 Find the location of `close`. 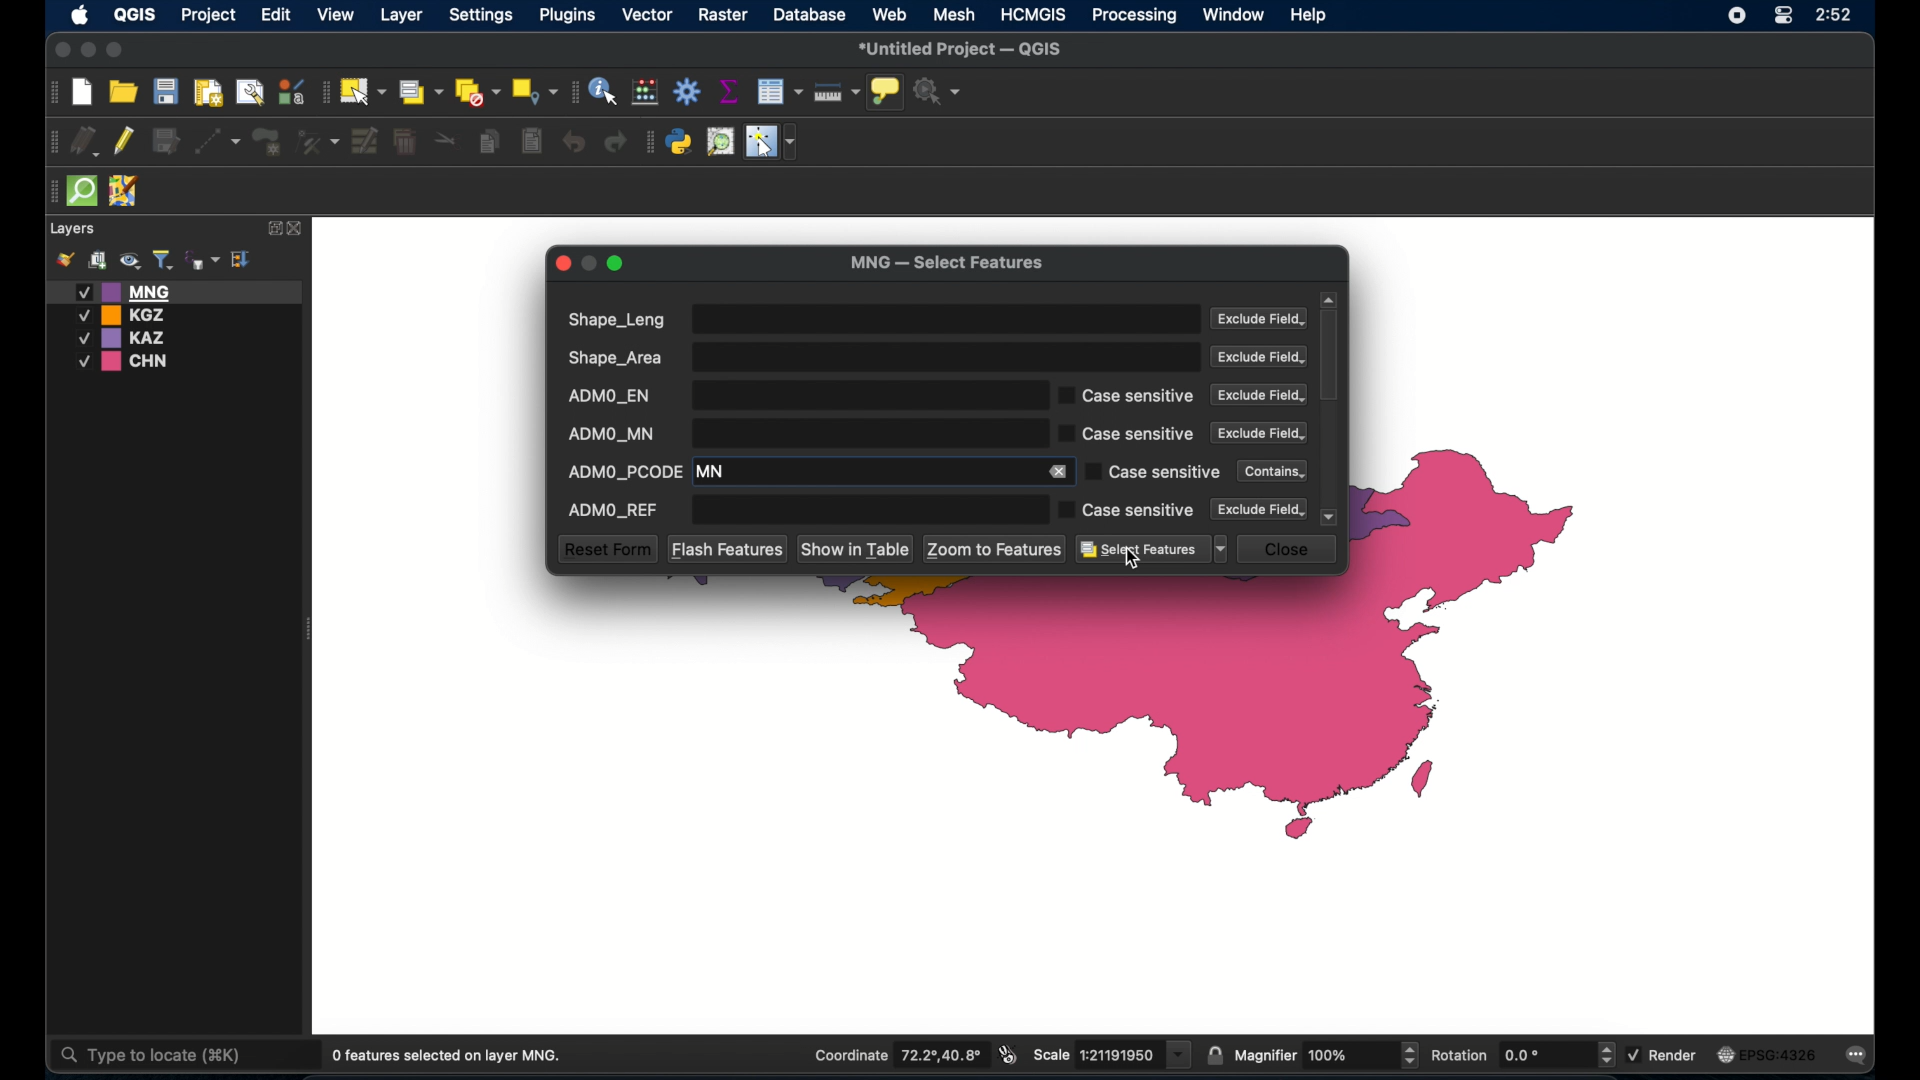

close is located at coordinates (60, 49).